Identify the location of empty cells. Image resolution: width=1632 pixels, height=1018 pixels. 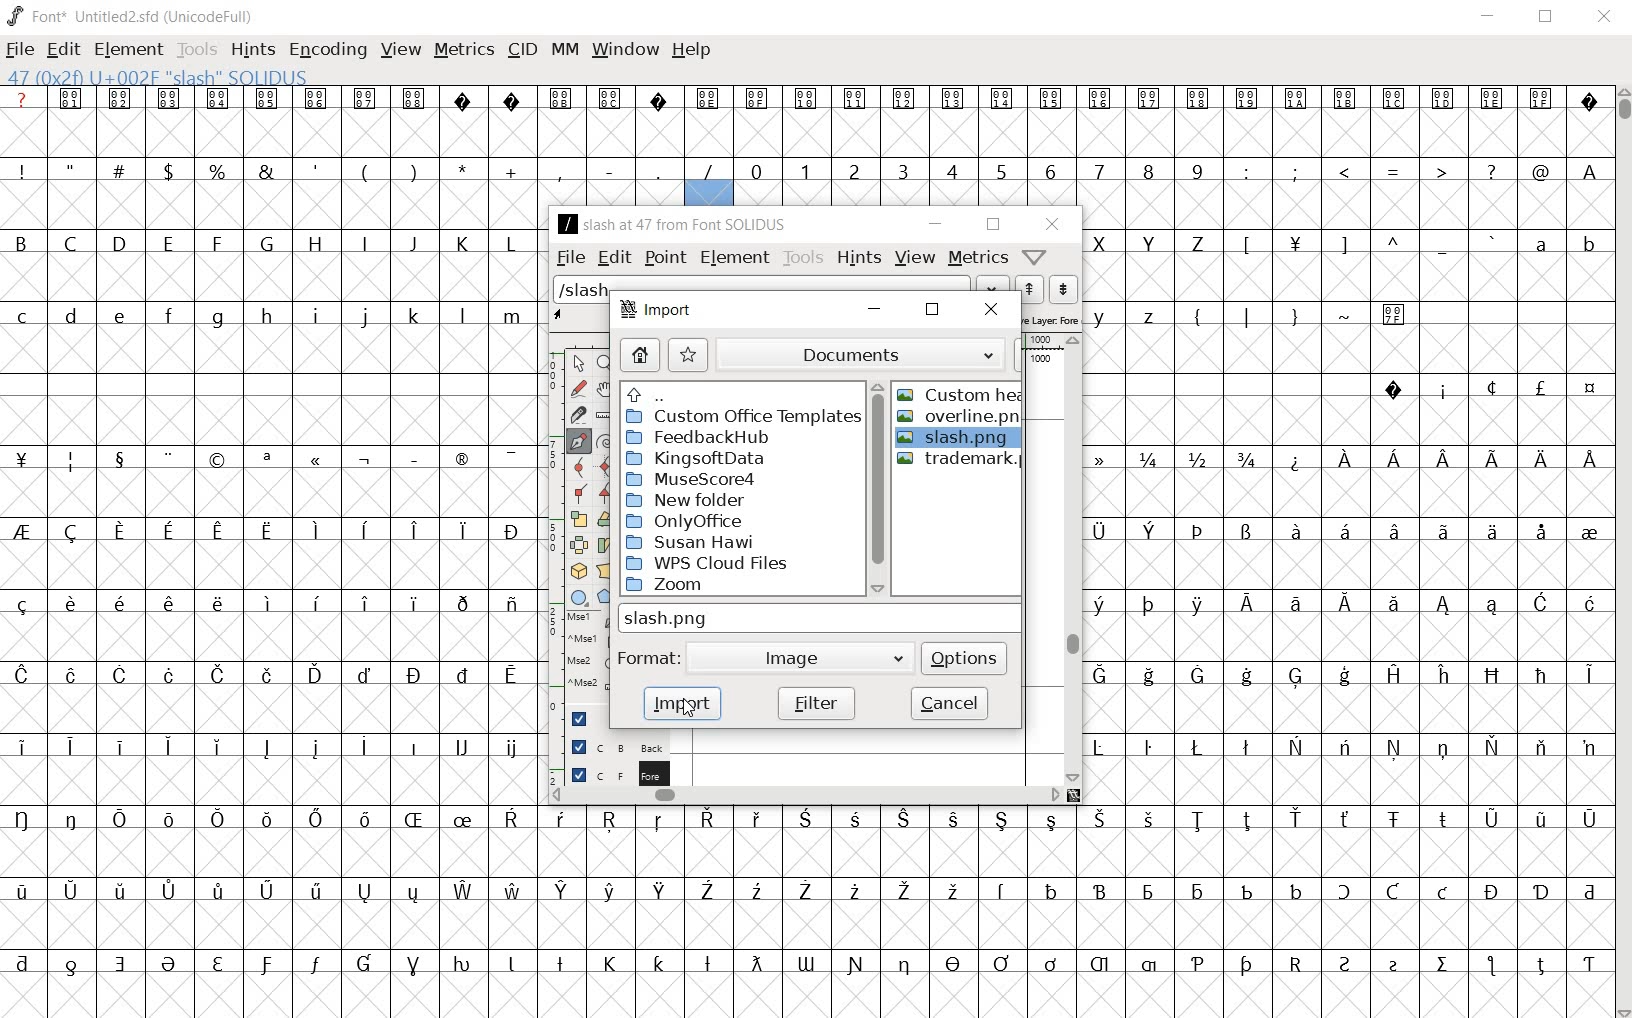
(807, 135).